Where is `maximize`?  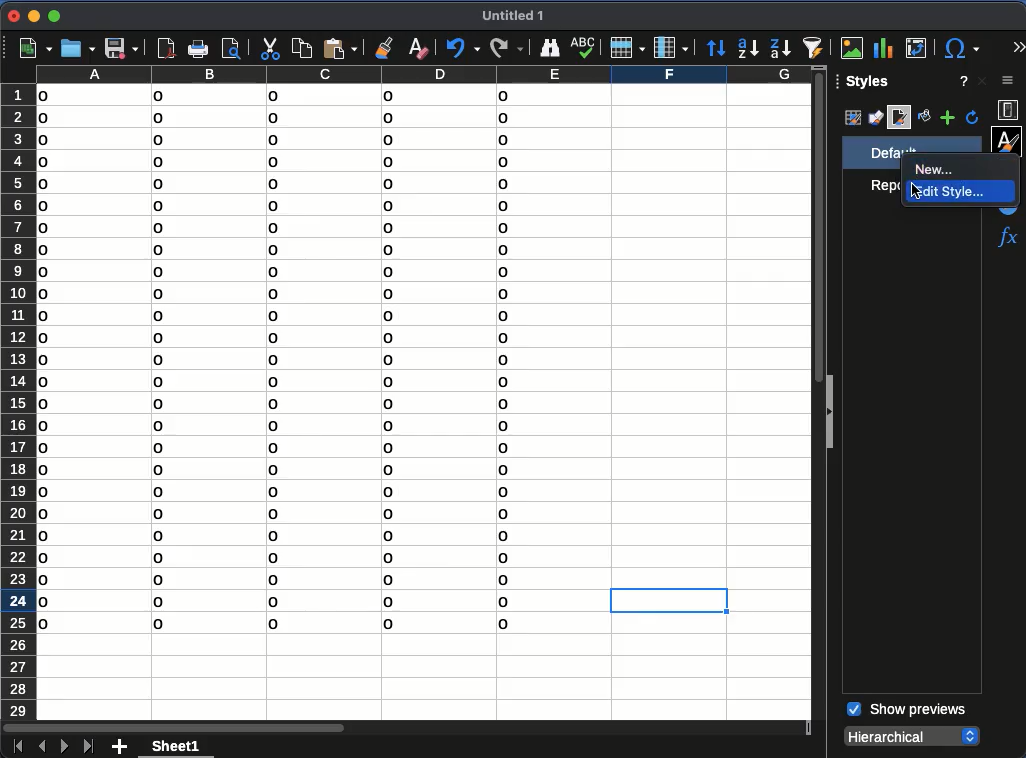
maximize is located at coordinates (56, 17).